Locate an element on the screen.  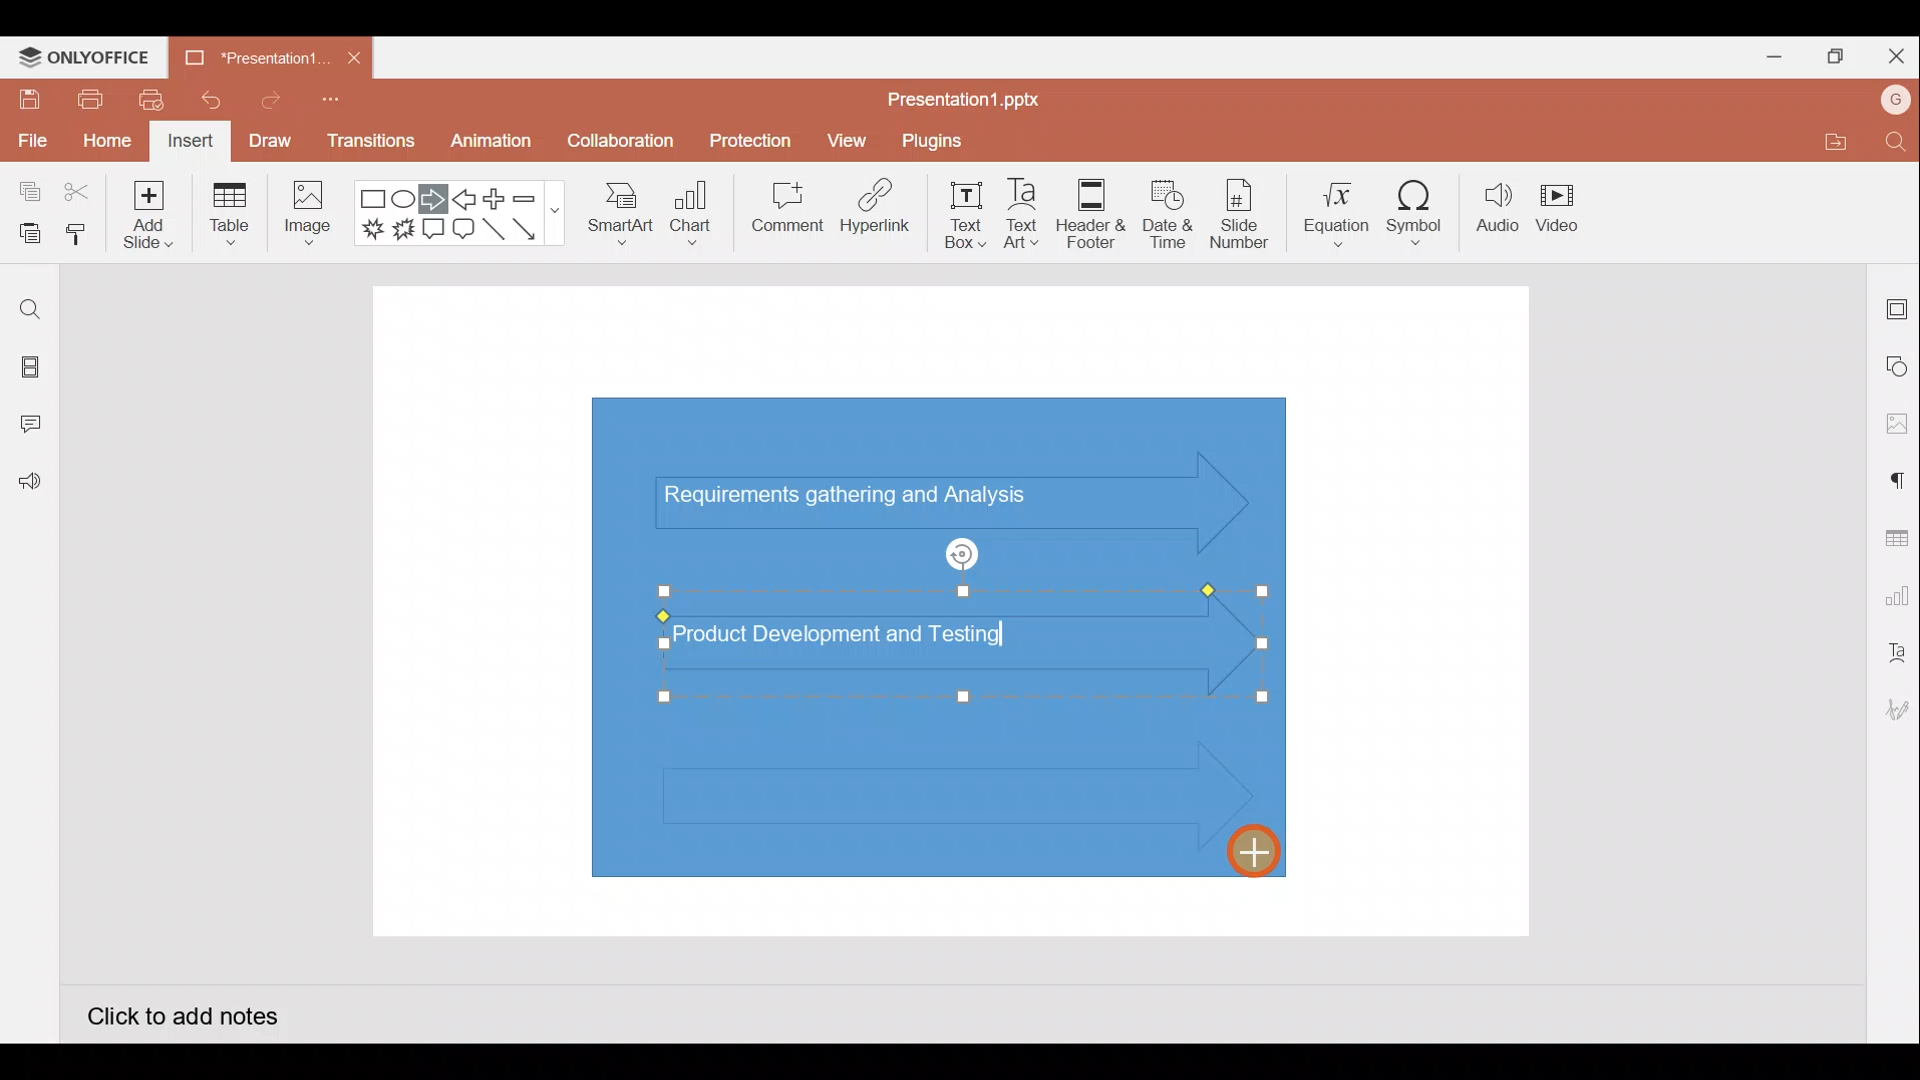
Draw is located at coordinates (269, 140).